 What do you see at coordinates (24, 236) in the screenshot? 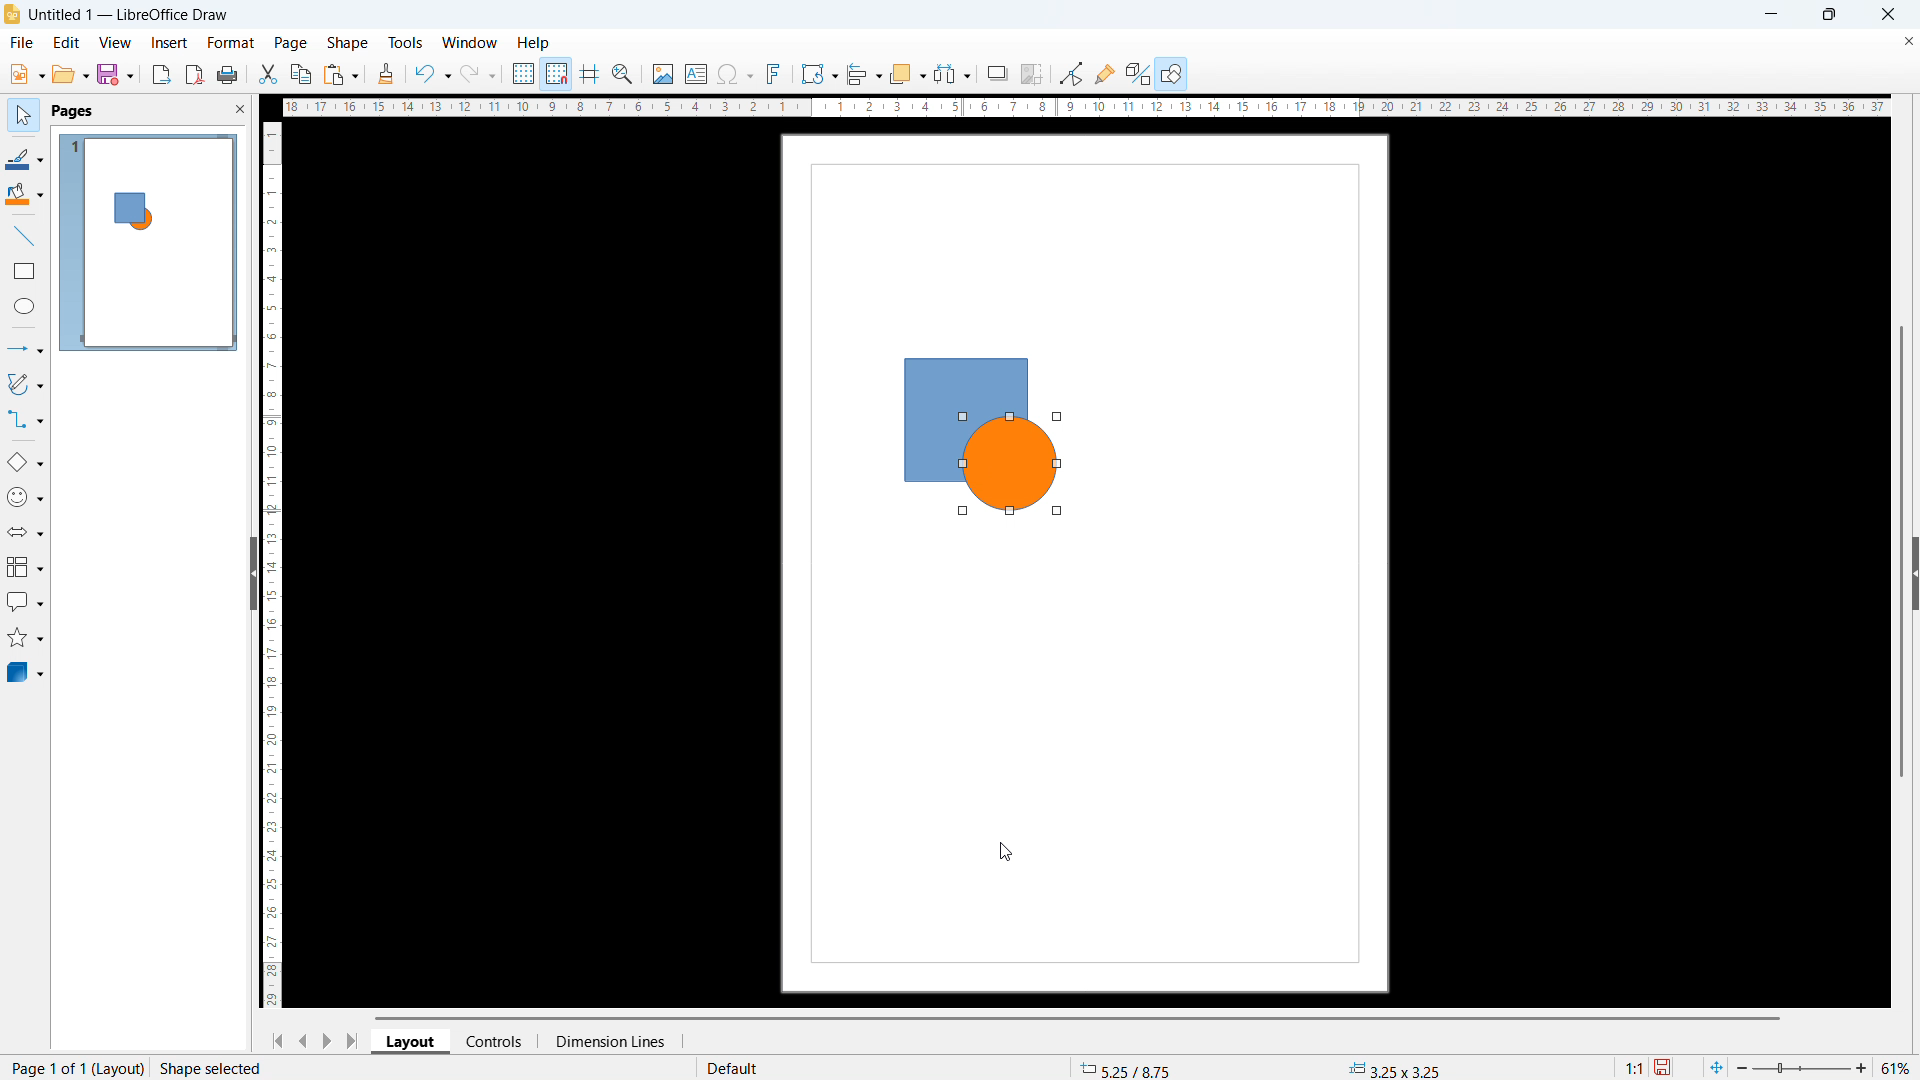
I see `Line tool ` at bounding box center [24, 236].